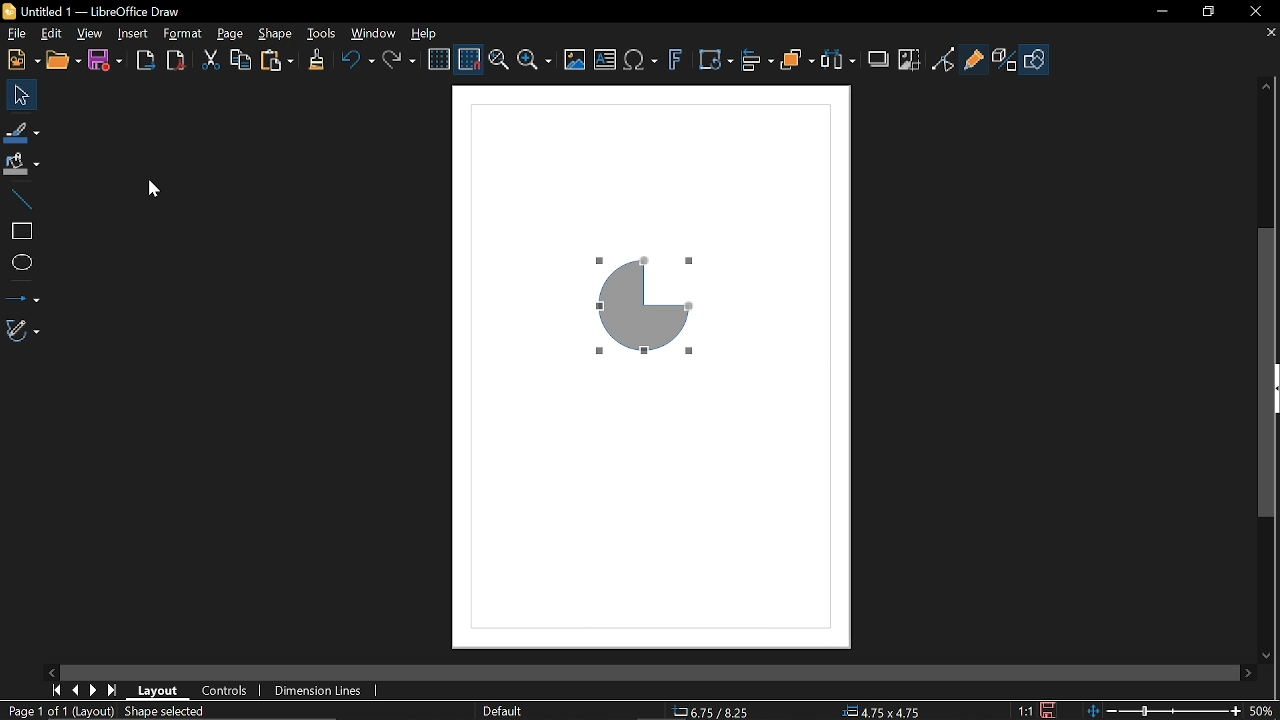  I want to click on Save, so click(107, 59).